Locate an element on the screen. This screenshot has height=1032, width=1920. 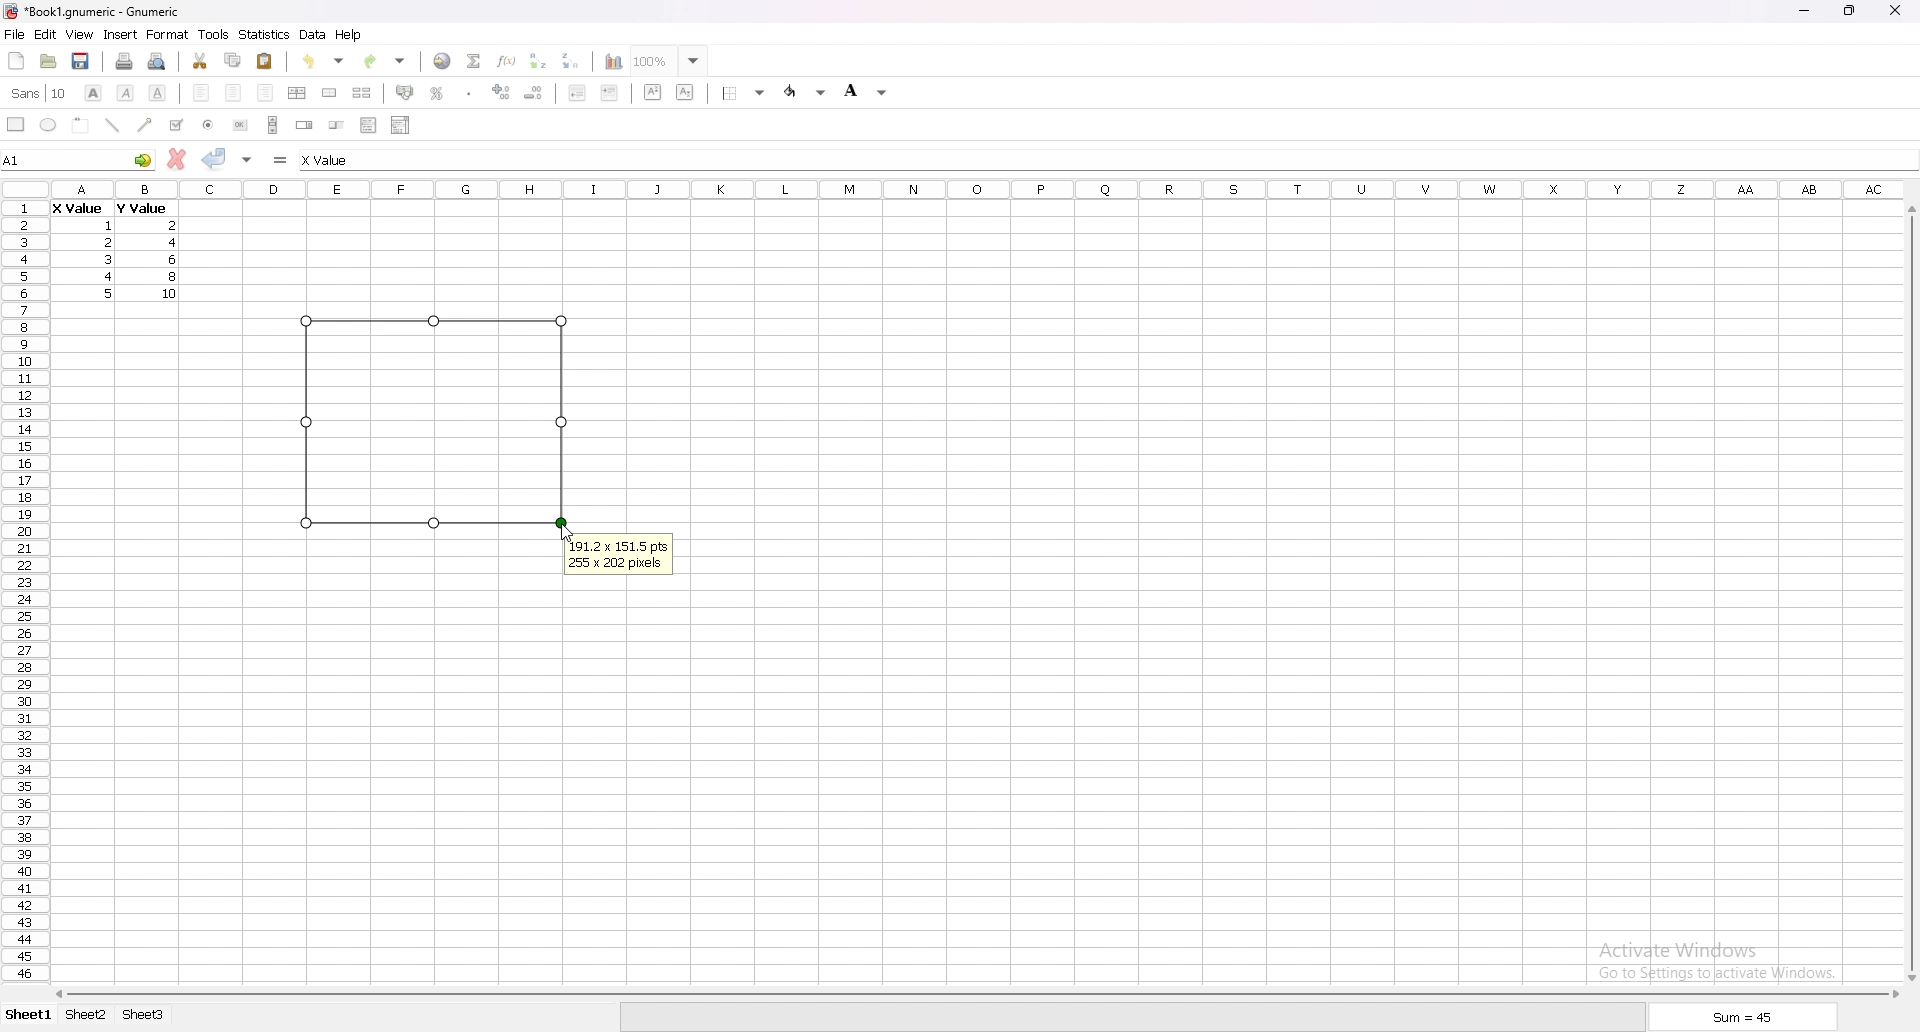
sort descending is located at coordinates (571, 60).